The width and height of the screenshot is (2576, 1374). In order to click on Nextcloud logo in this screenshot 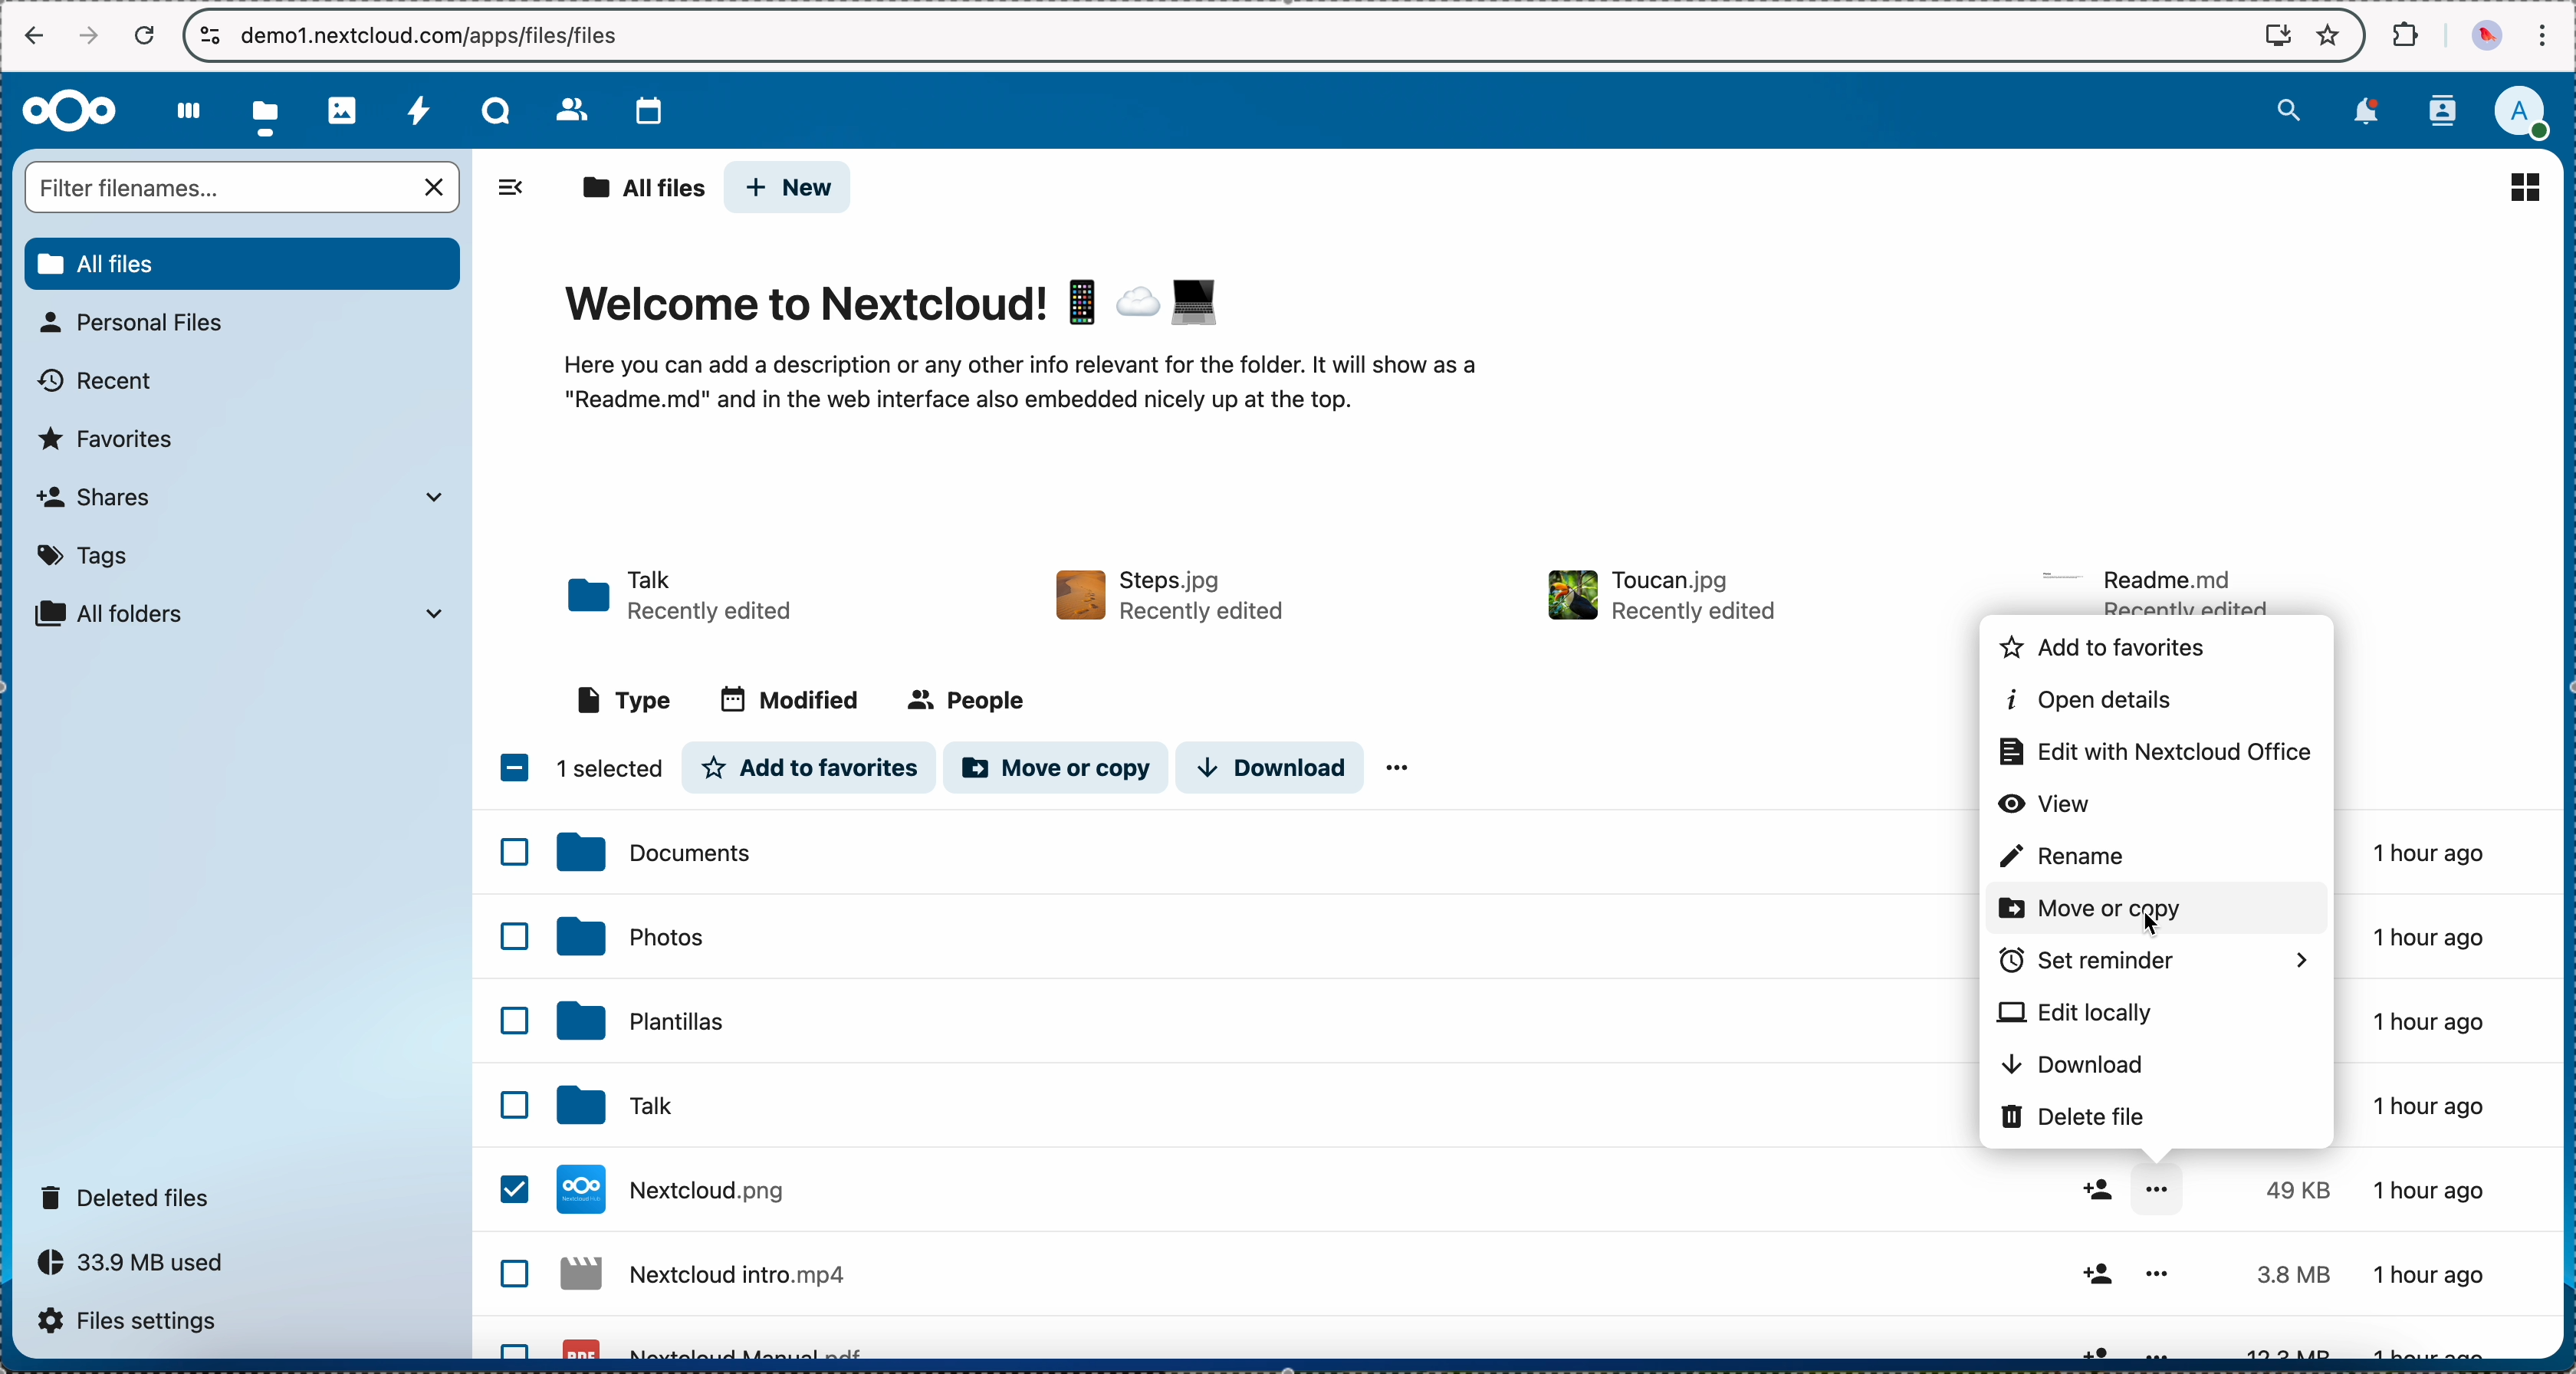, I will do `click(67, 110)`.